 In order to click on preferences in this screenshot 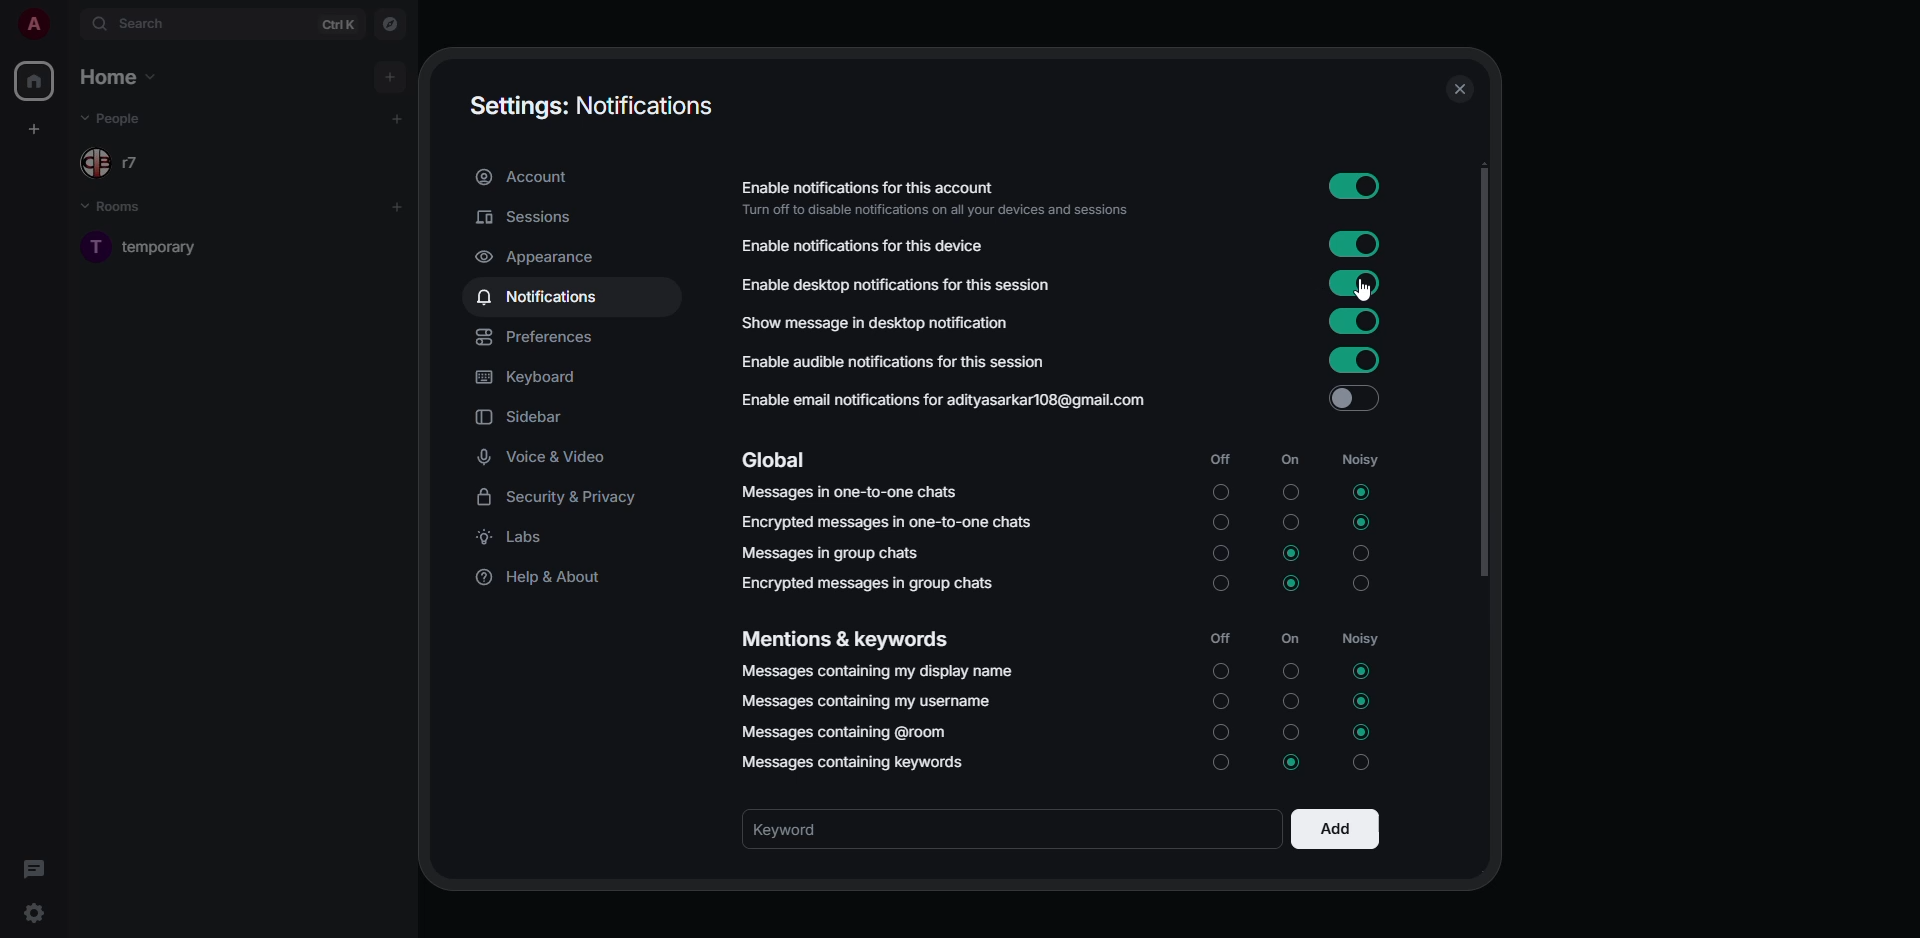, I will do `click(538, 338)`.